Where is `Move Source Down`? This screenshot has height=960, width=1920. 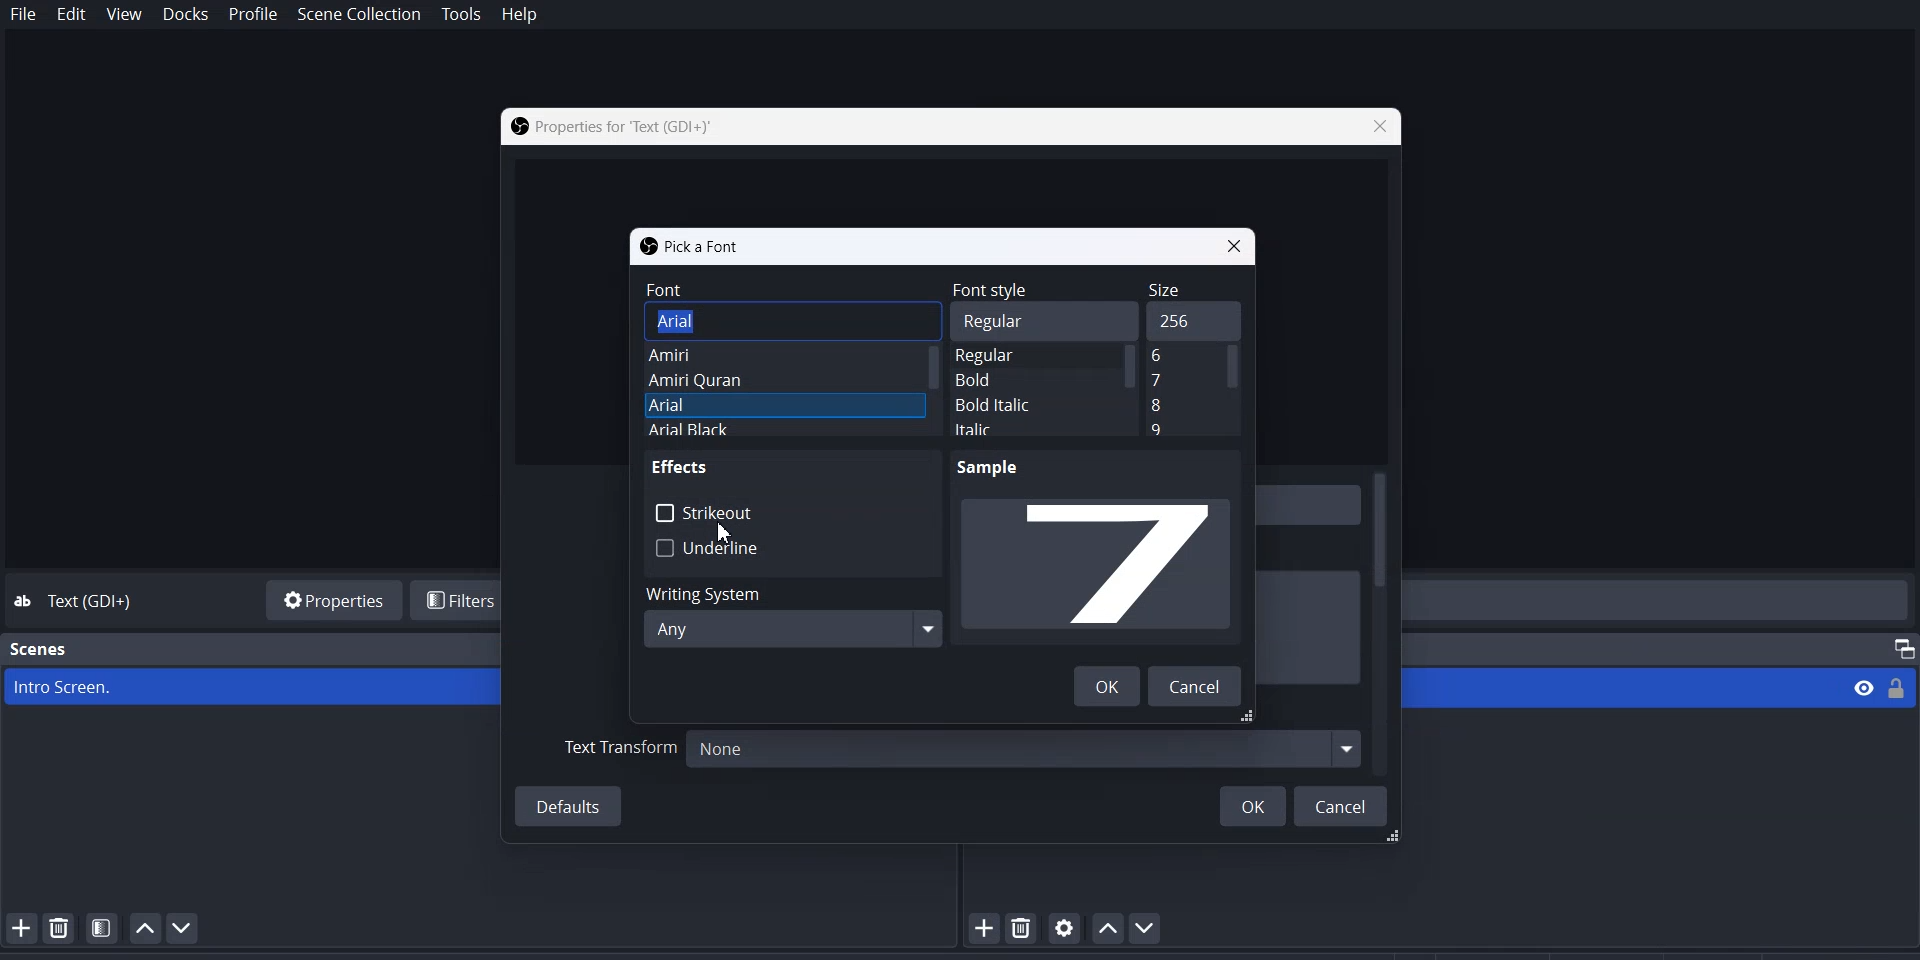
Move Source Down is located at coordinates (1149, 927).